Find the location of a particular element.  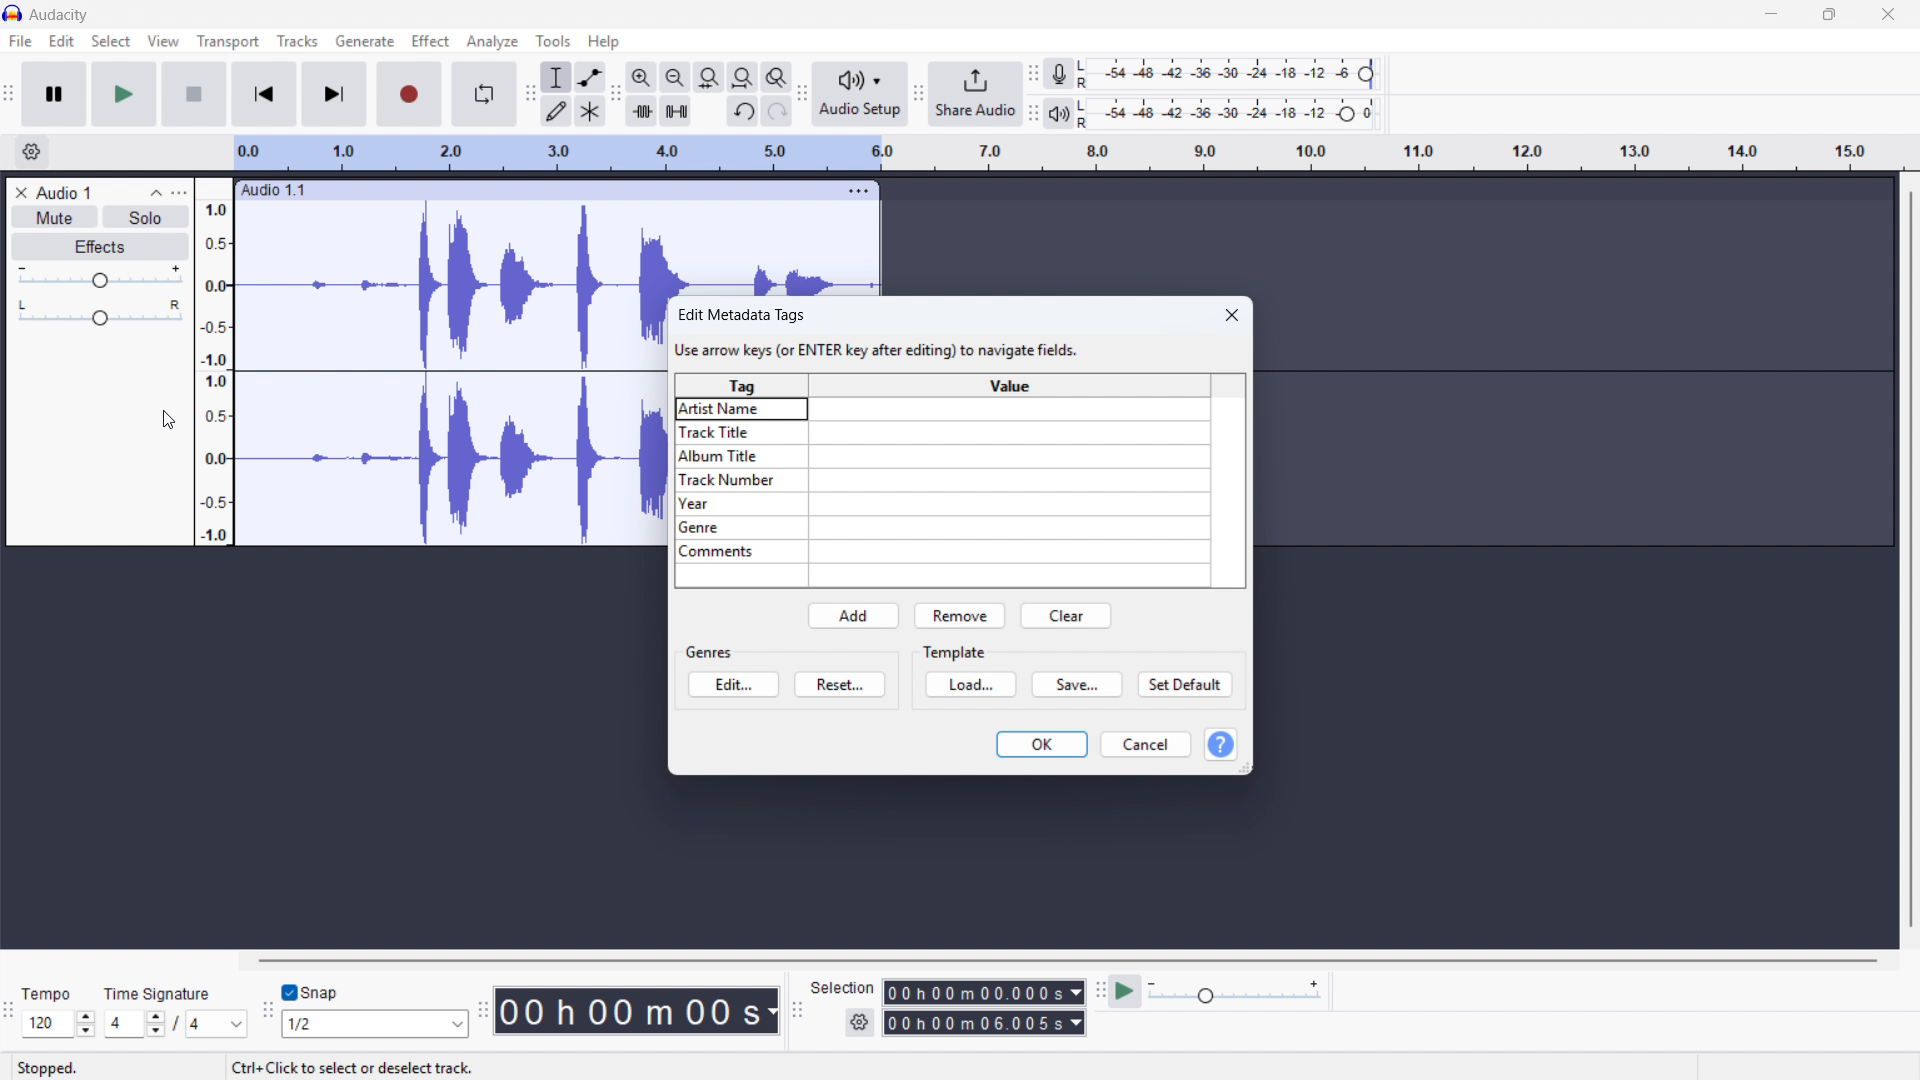

Tag is located at coordinates (741, 386).